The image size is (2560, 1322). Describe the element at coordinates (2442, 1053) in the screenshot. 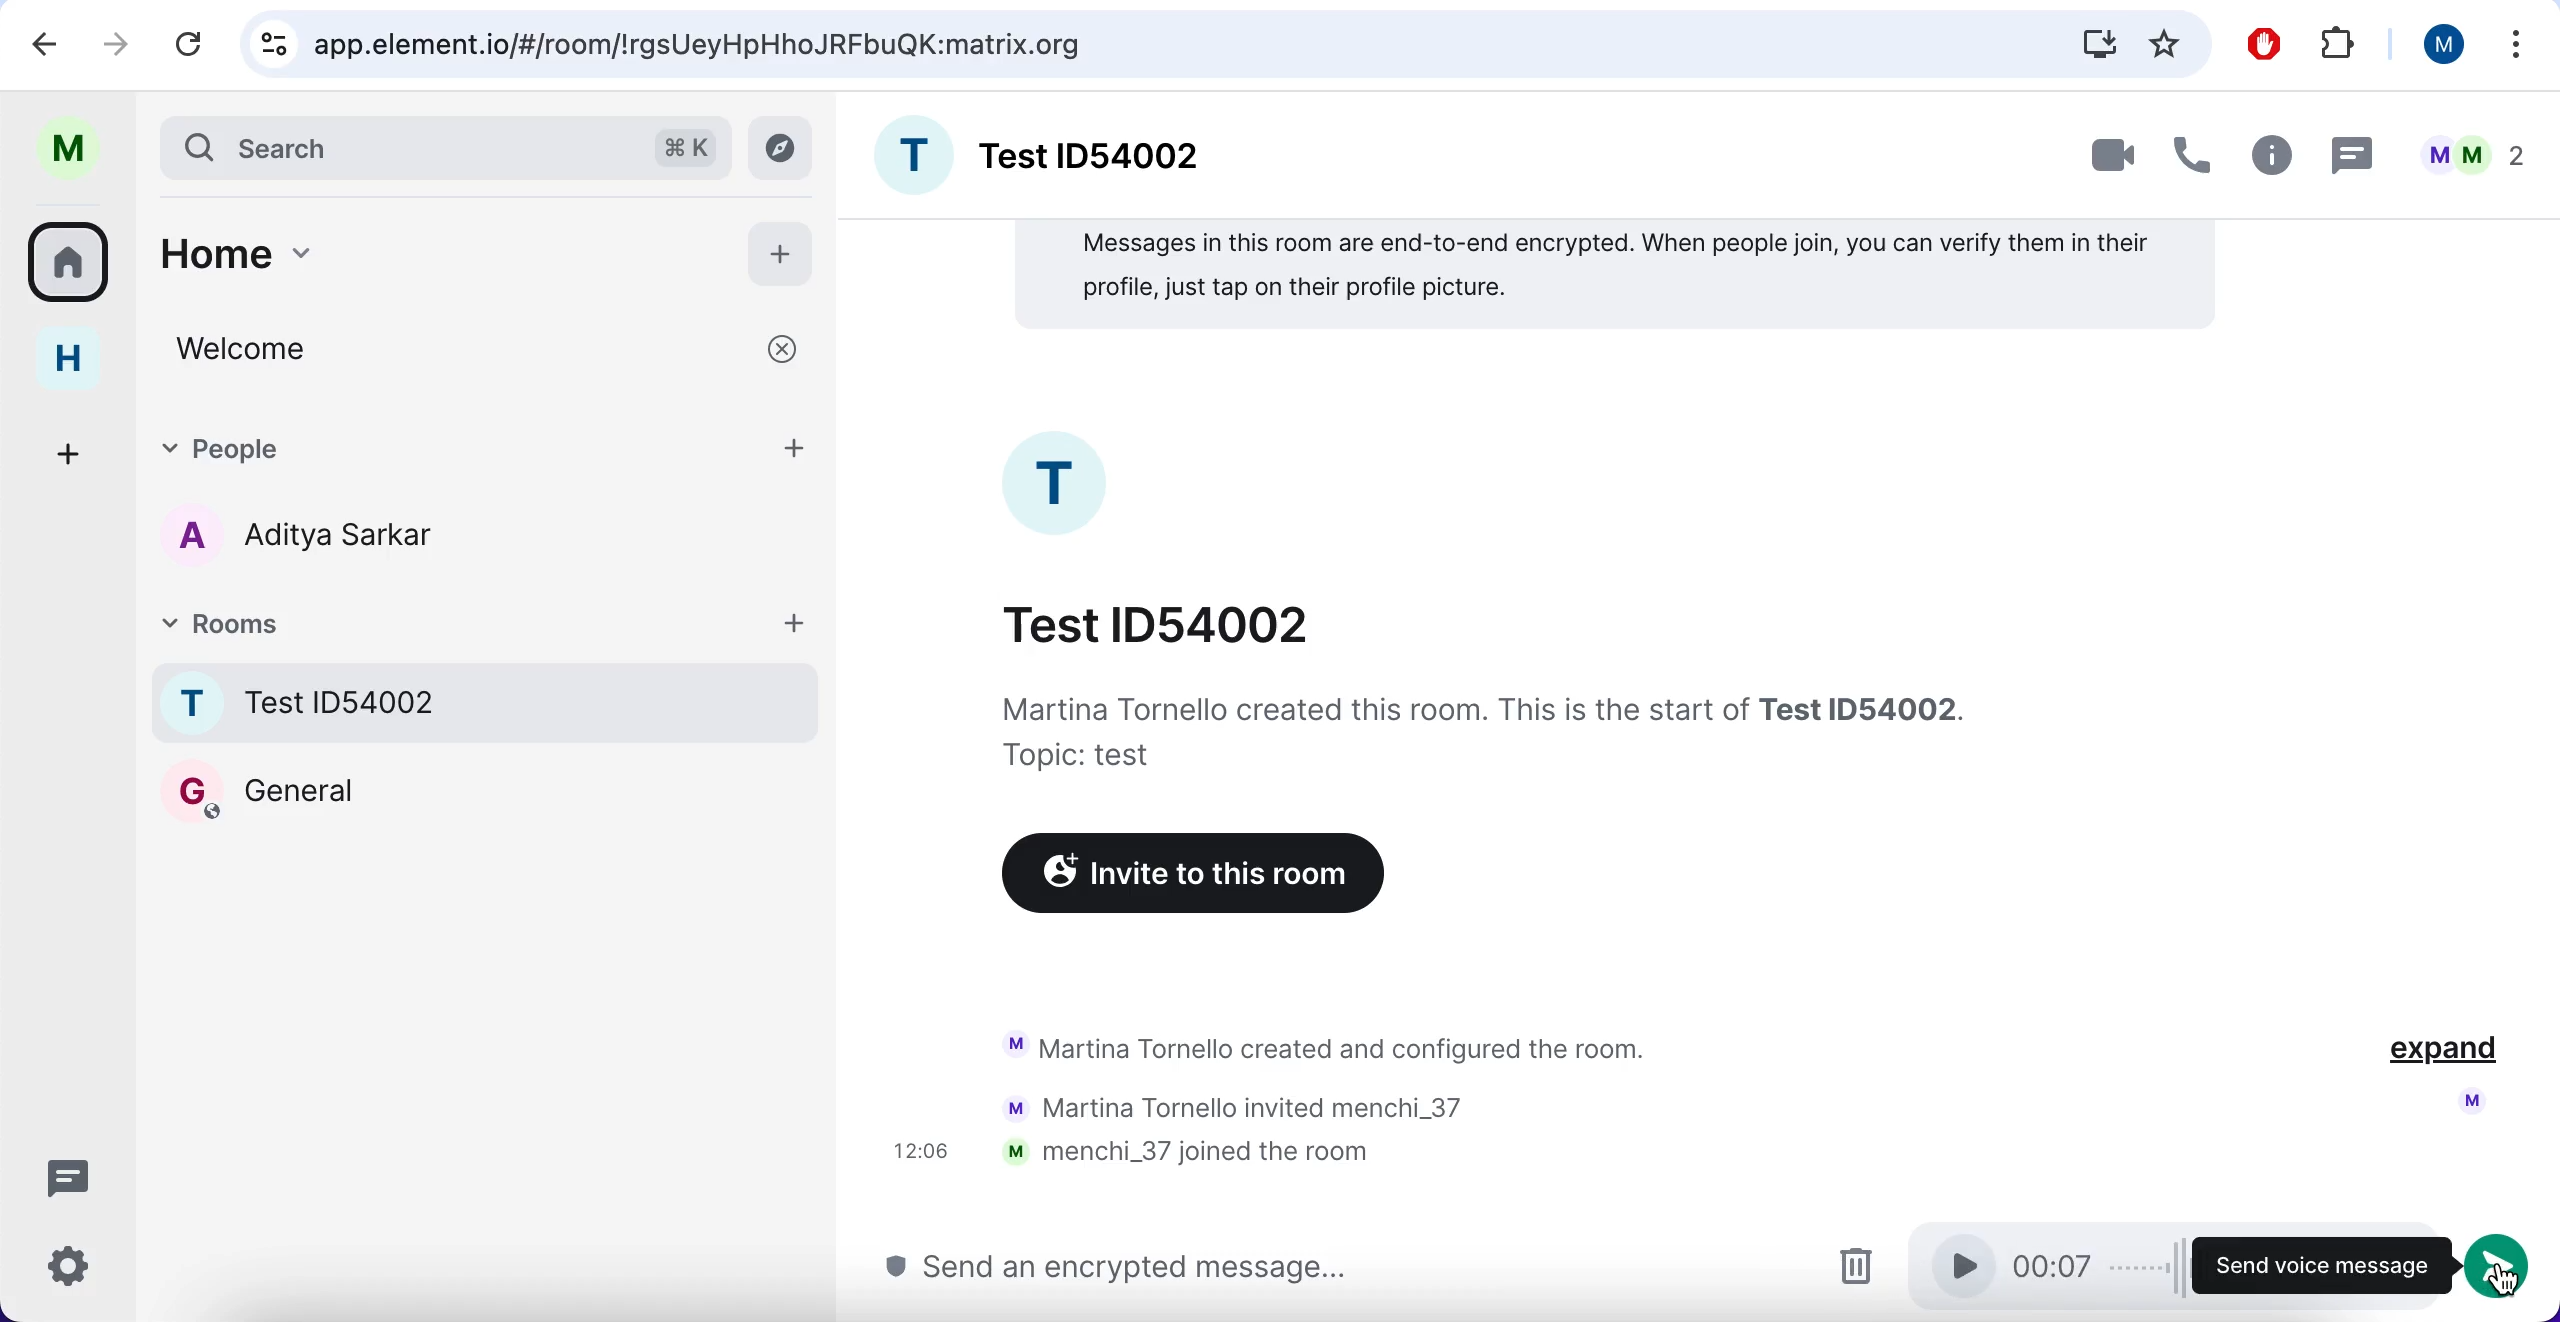

I see `expand` at that location.